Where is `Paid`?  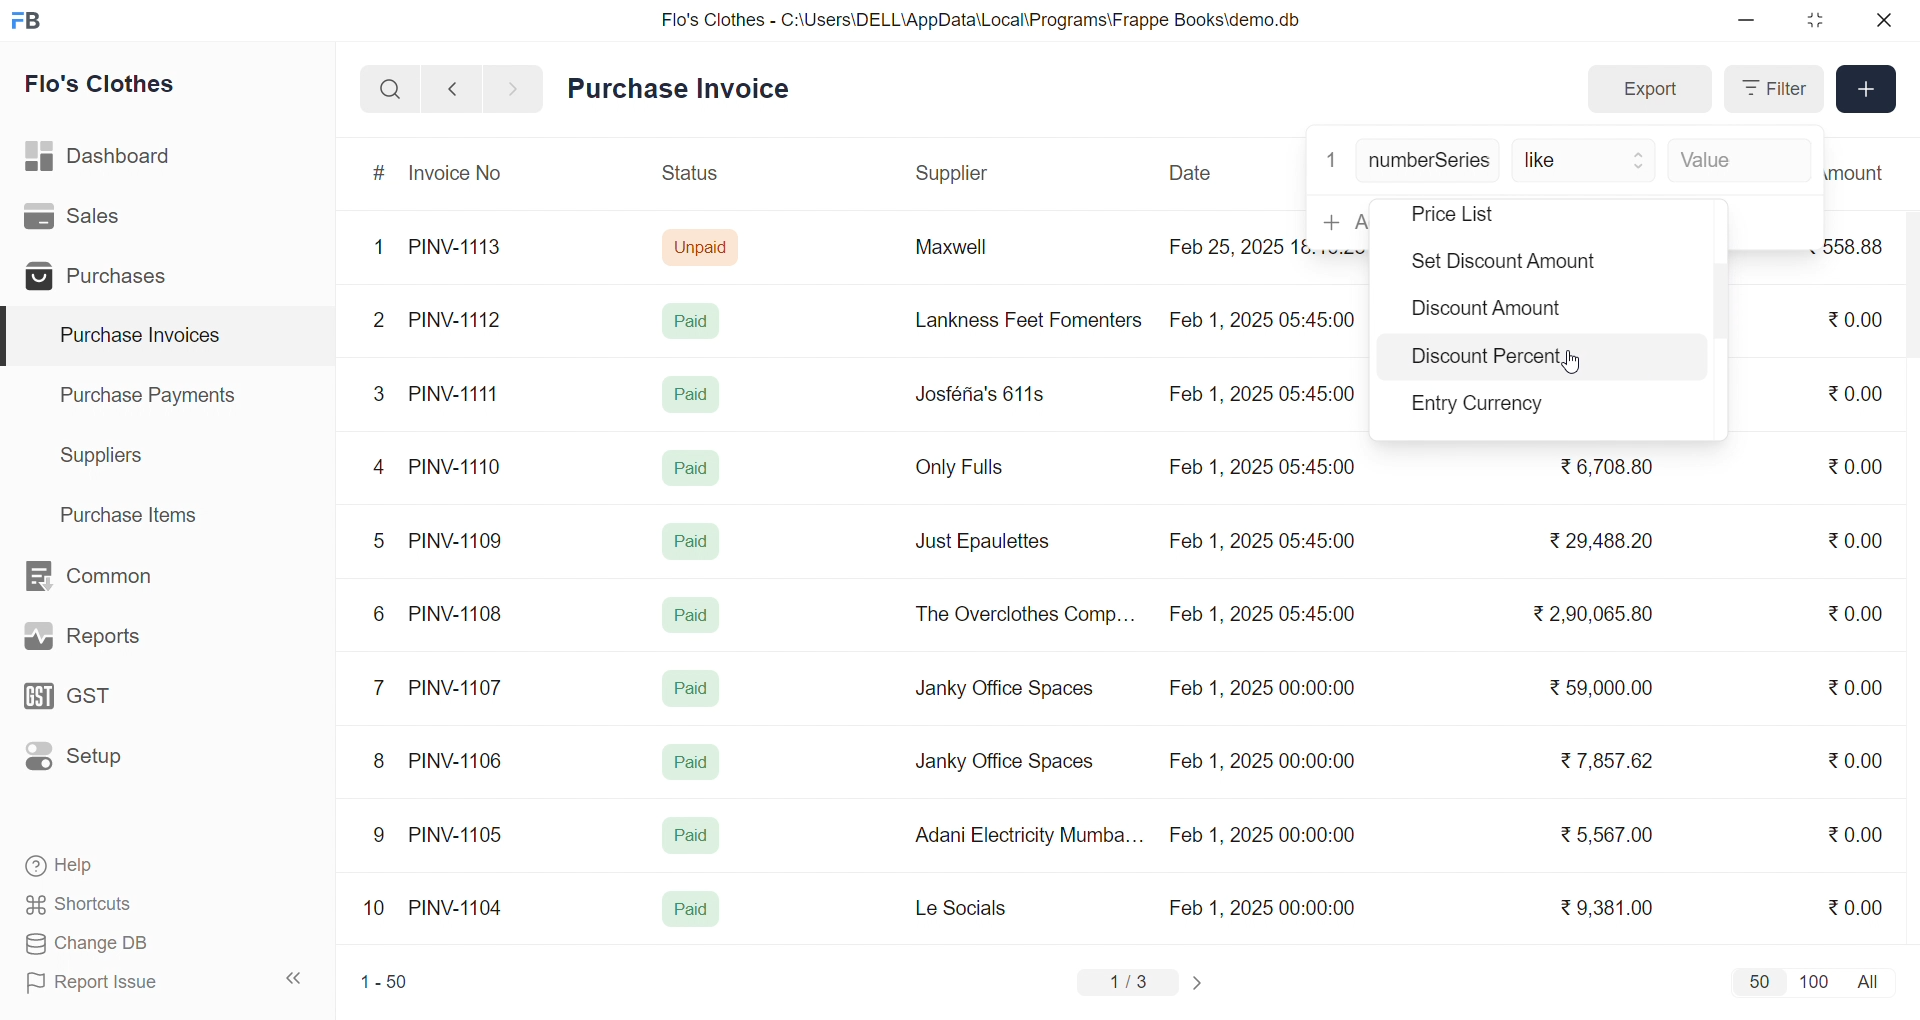 Paid is located at coordinates (689, 836).